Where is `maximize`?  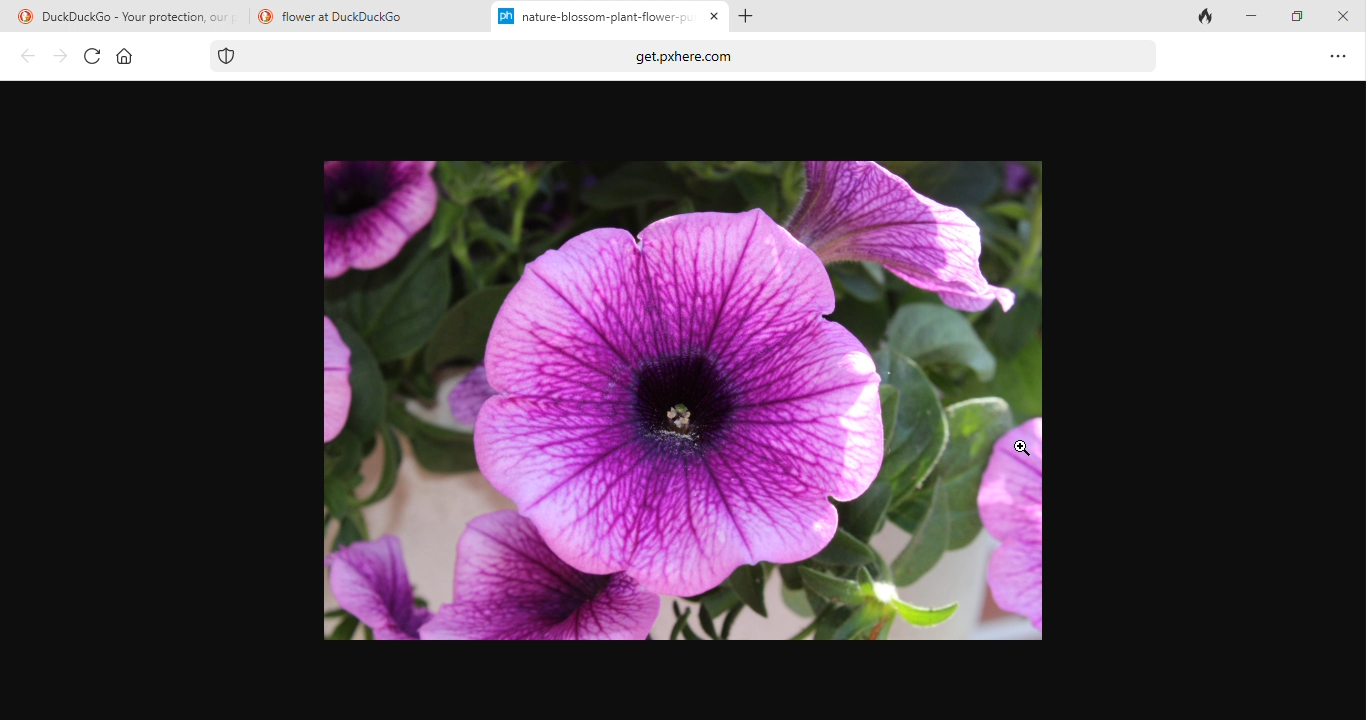
maximize is located at coordinates (1293, 21).